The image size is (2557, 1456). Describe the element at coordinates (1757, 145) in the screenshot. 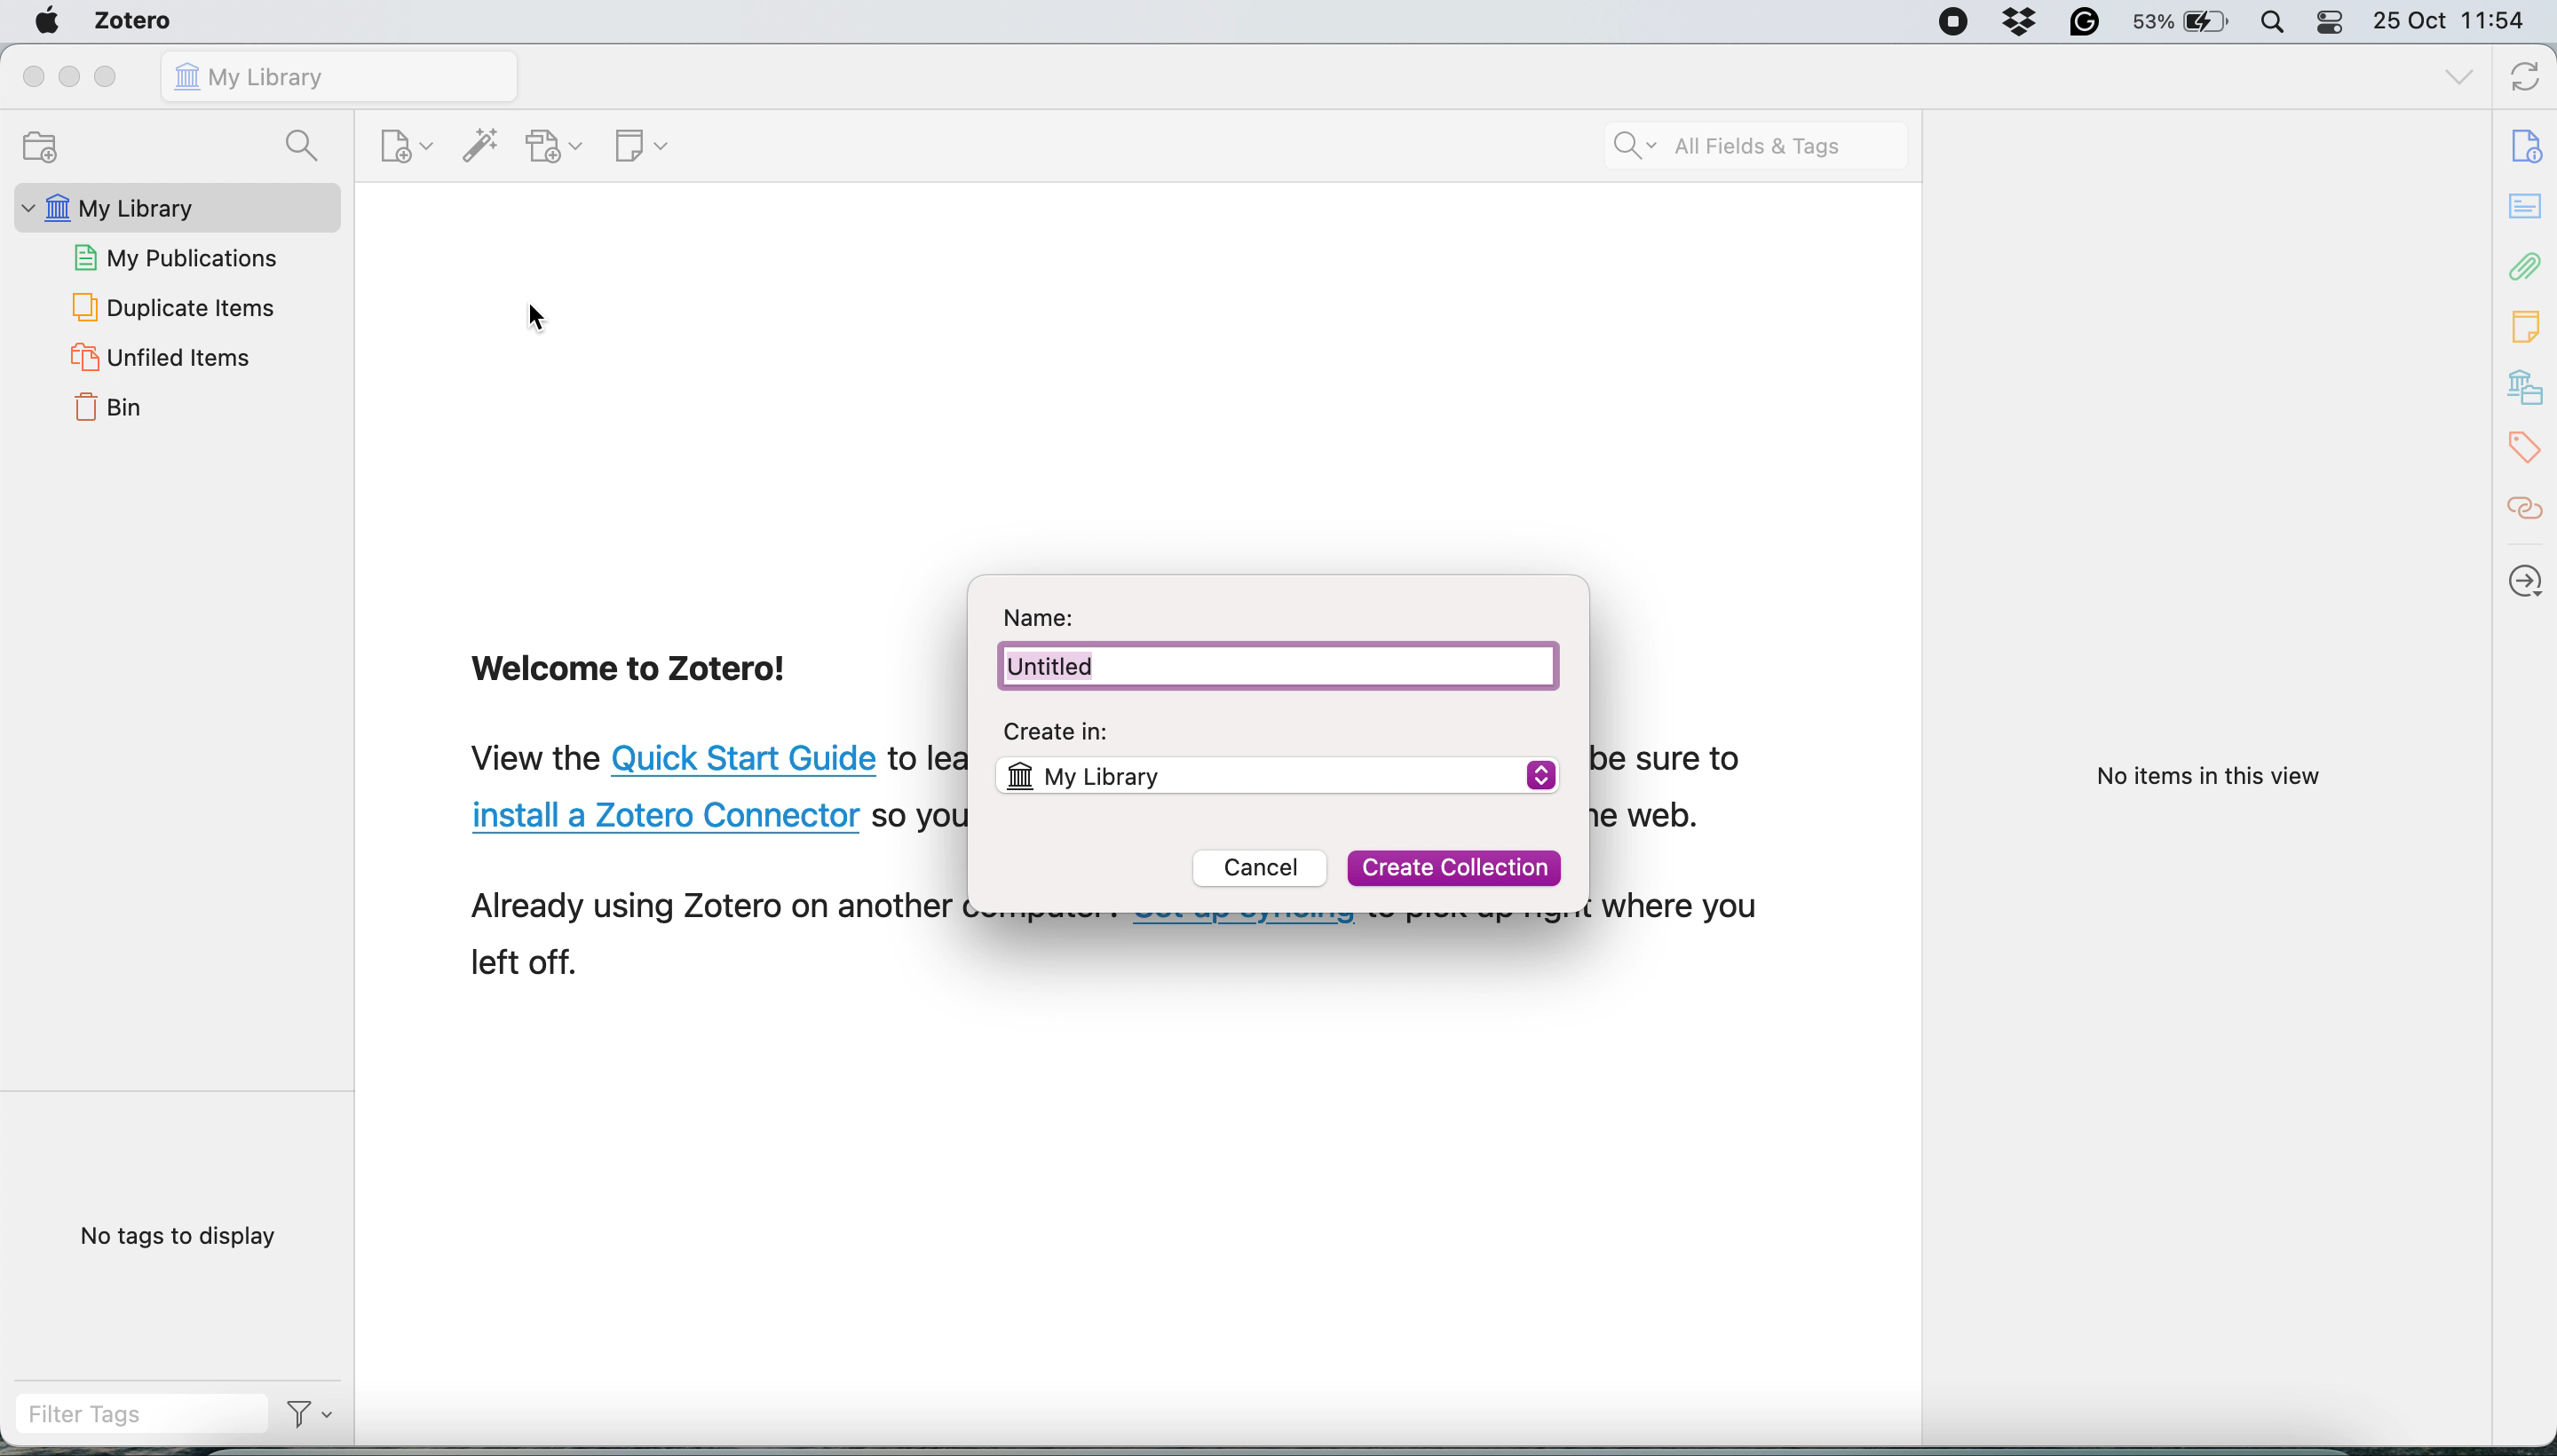

I see `search` at that location.